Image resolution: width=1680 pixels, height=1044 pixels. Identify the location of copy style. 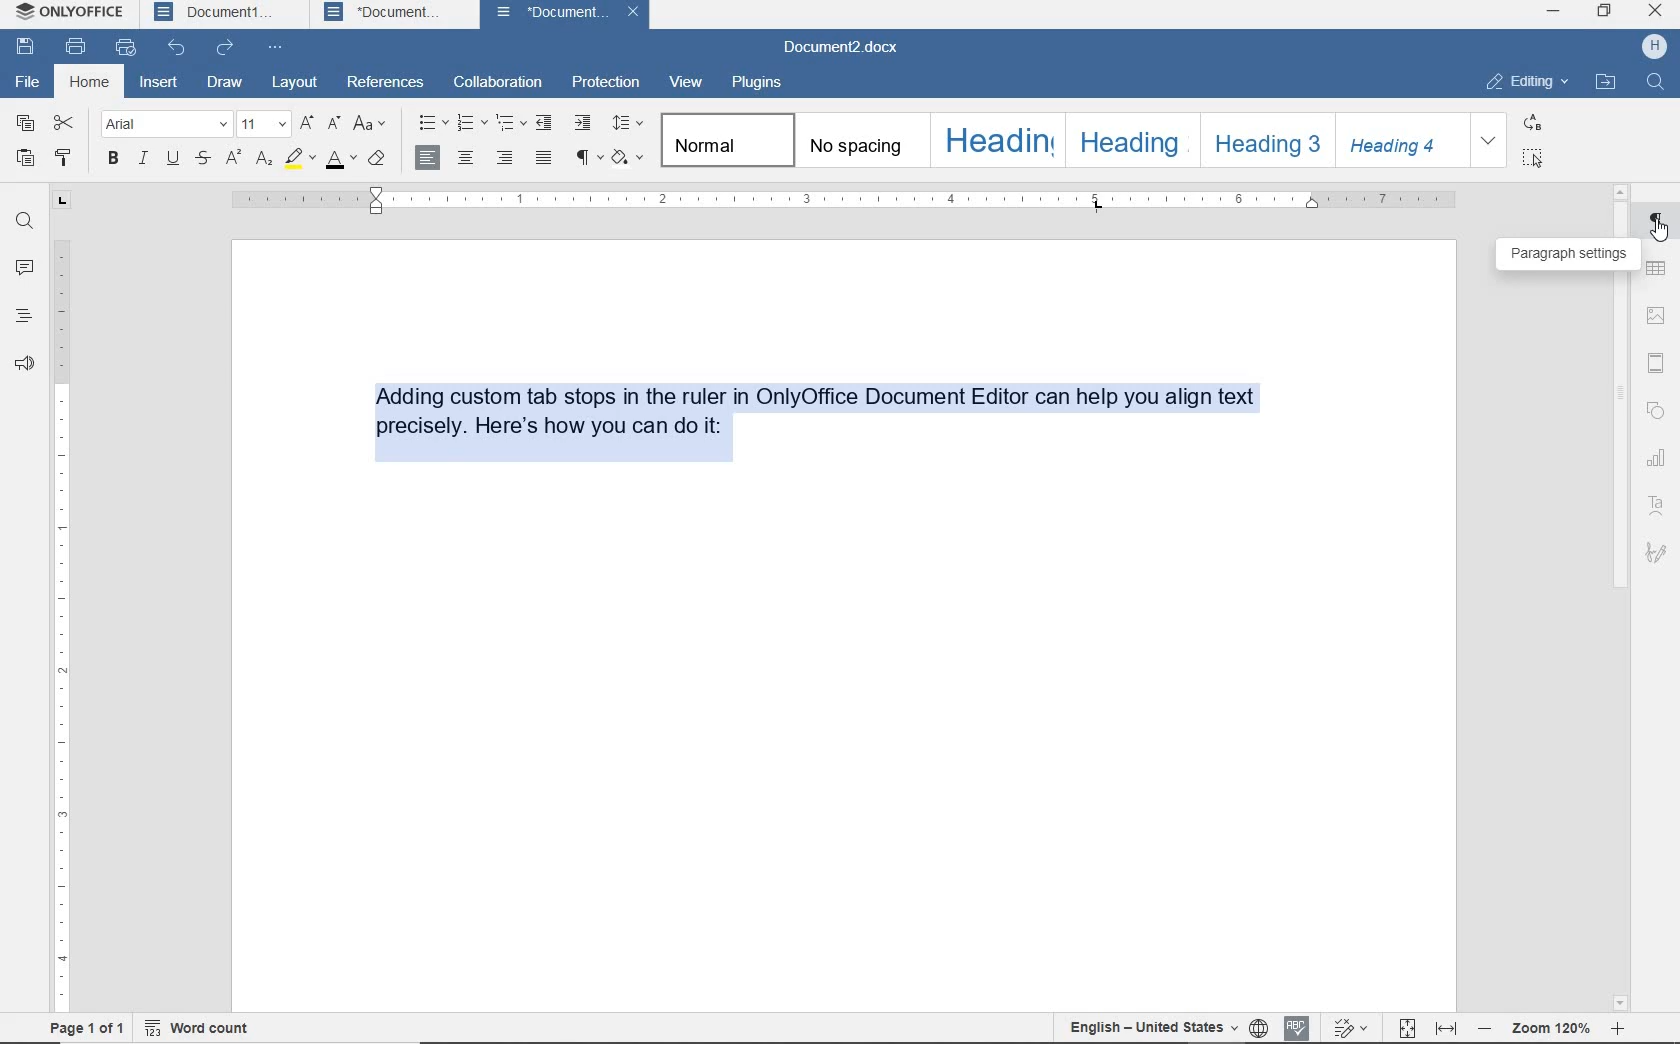
(61, 158).